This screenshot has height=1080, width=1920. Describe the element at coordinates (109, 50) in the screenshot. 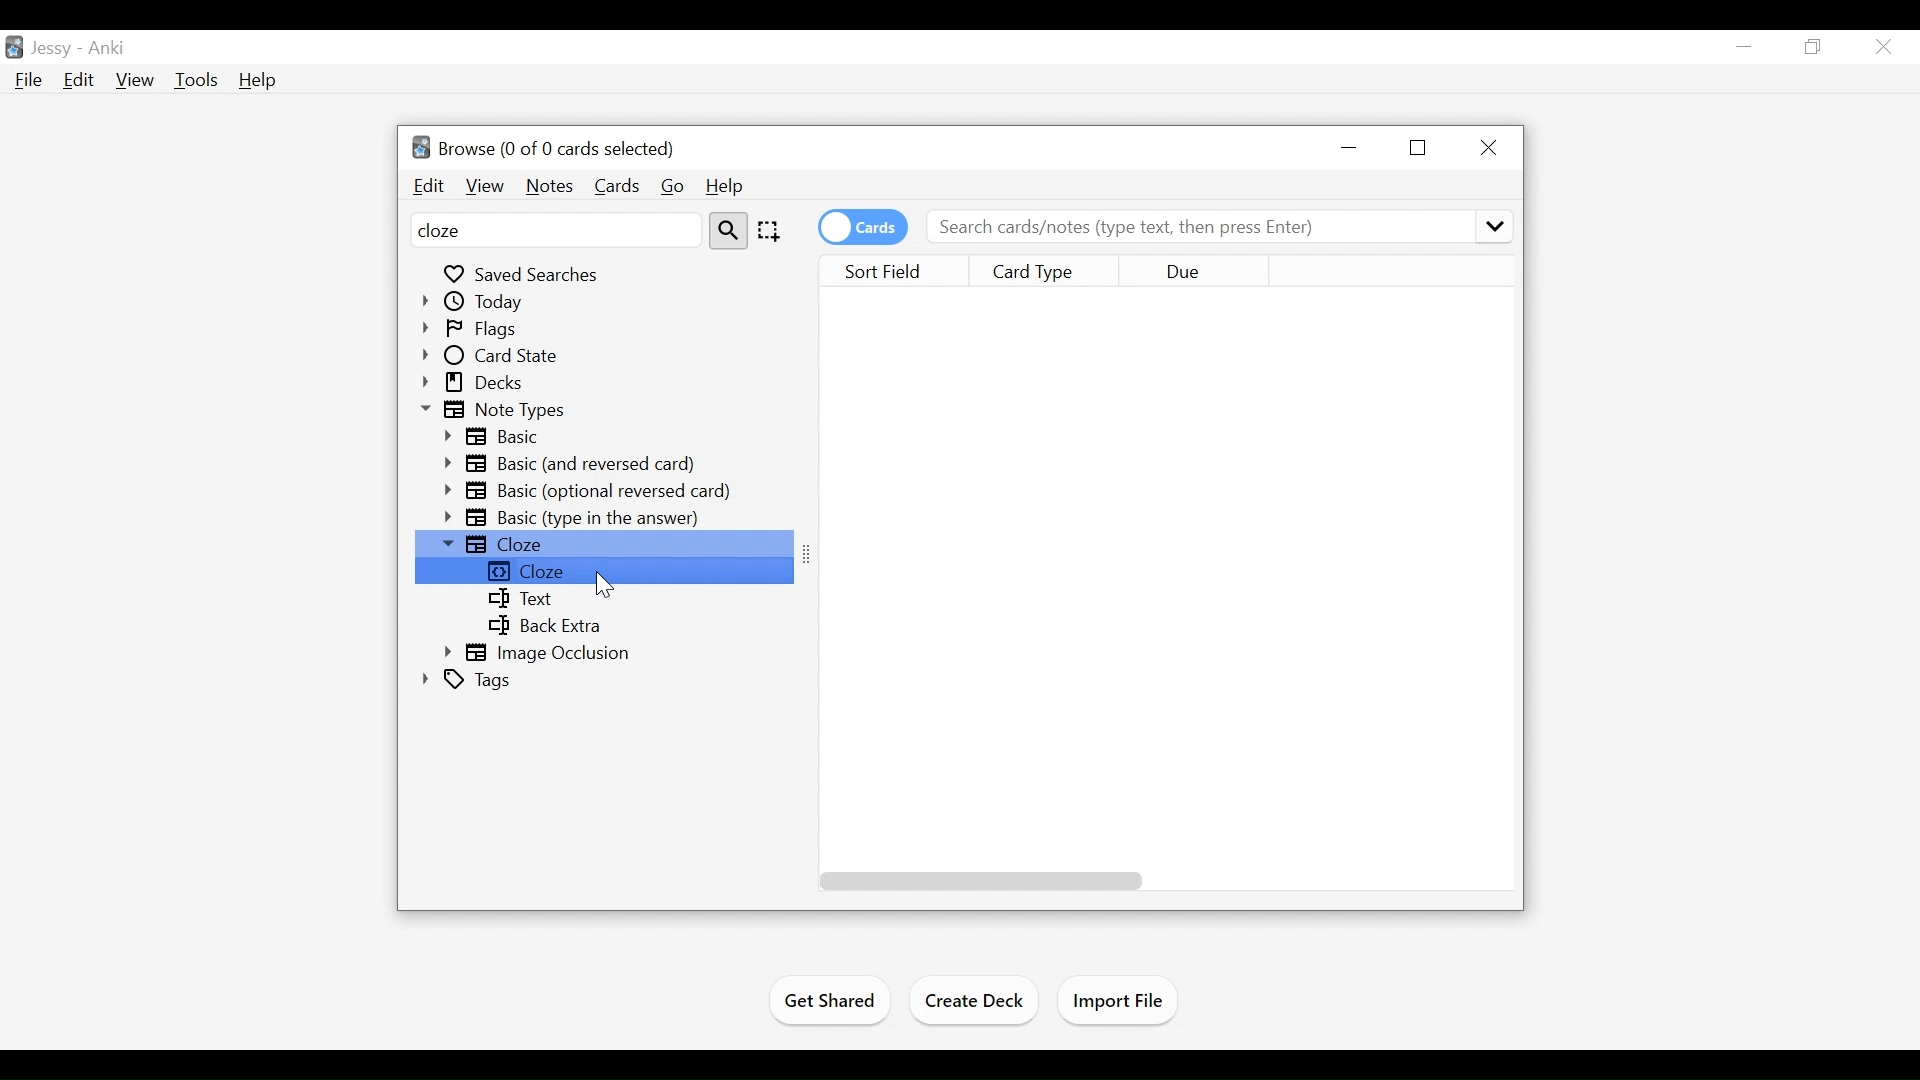

I see `Anki` at that location.